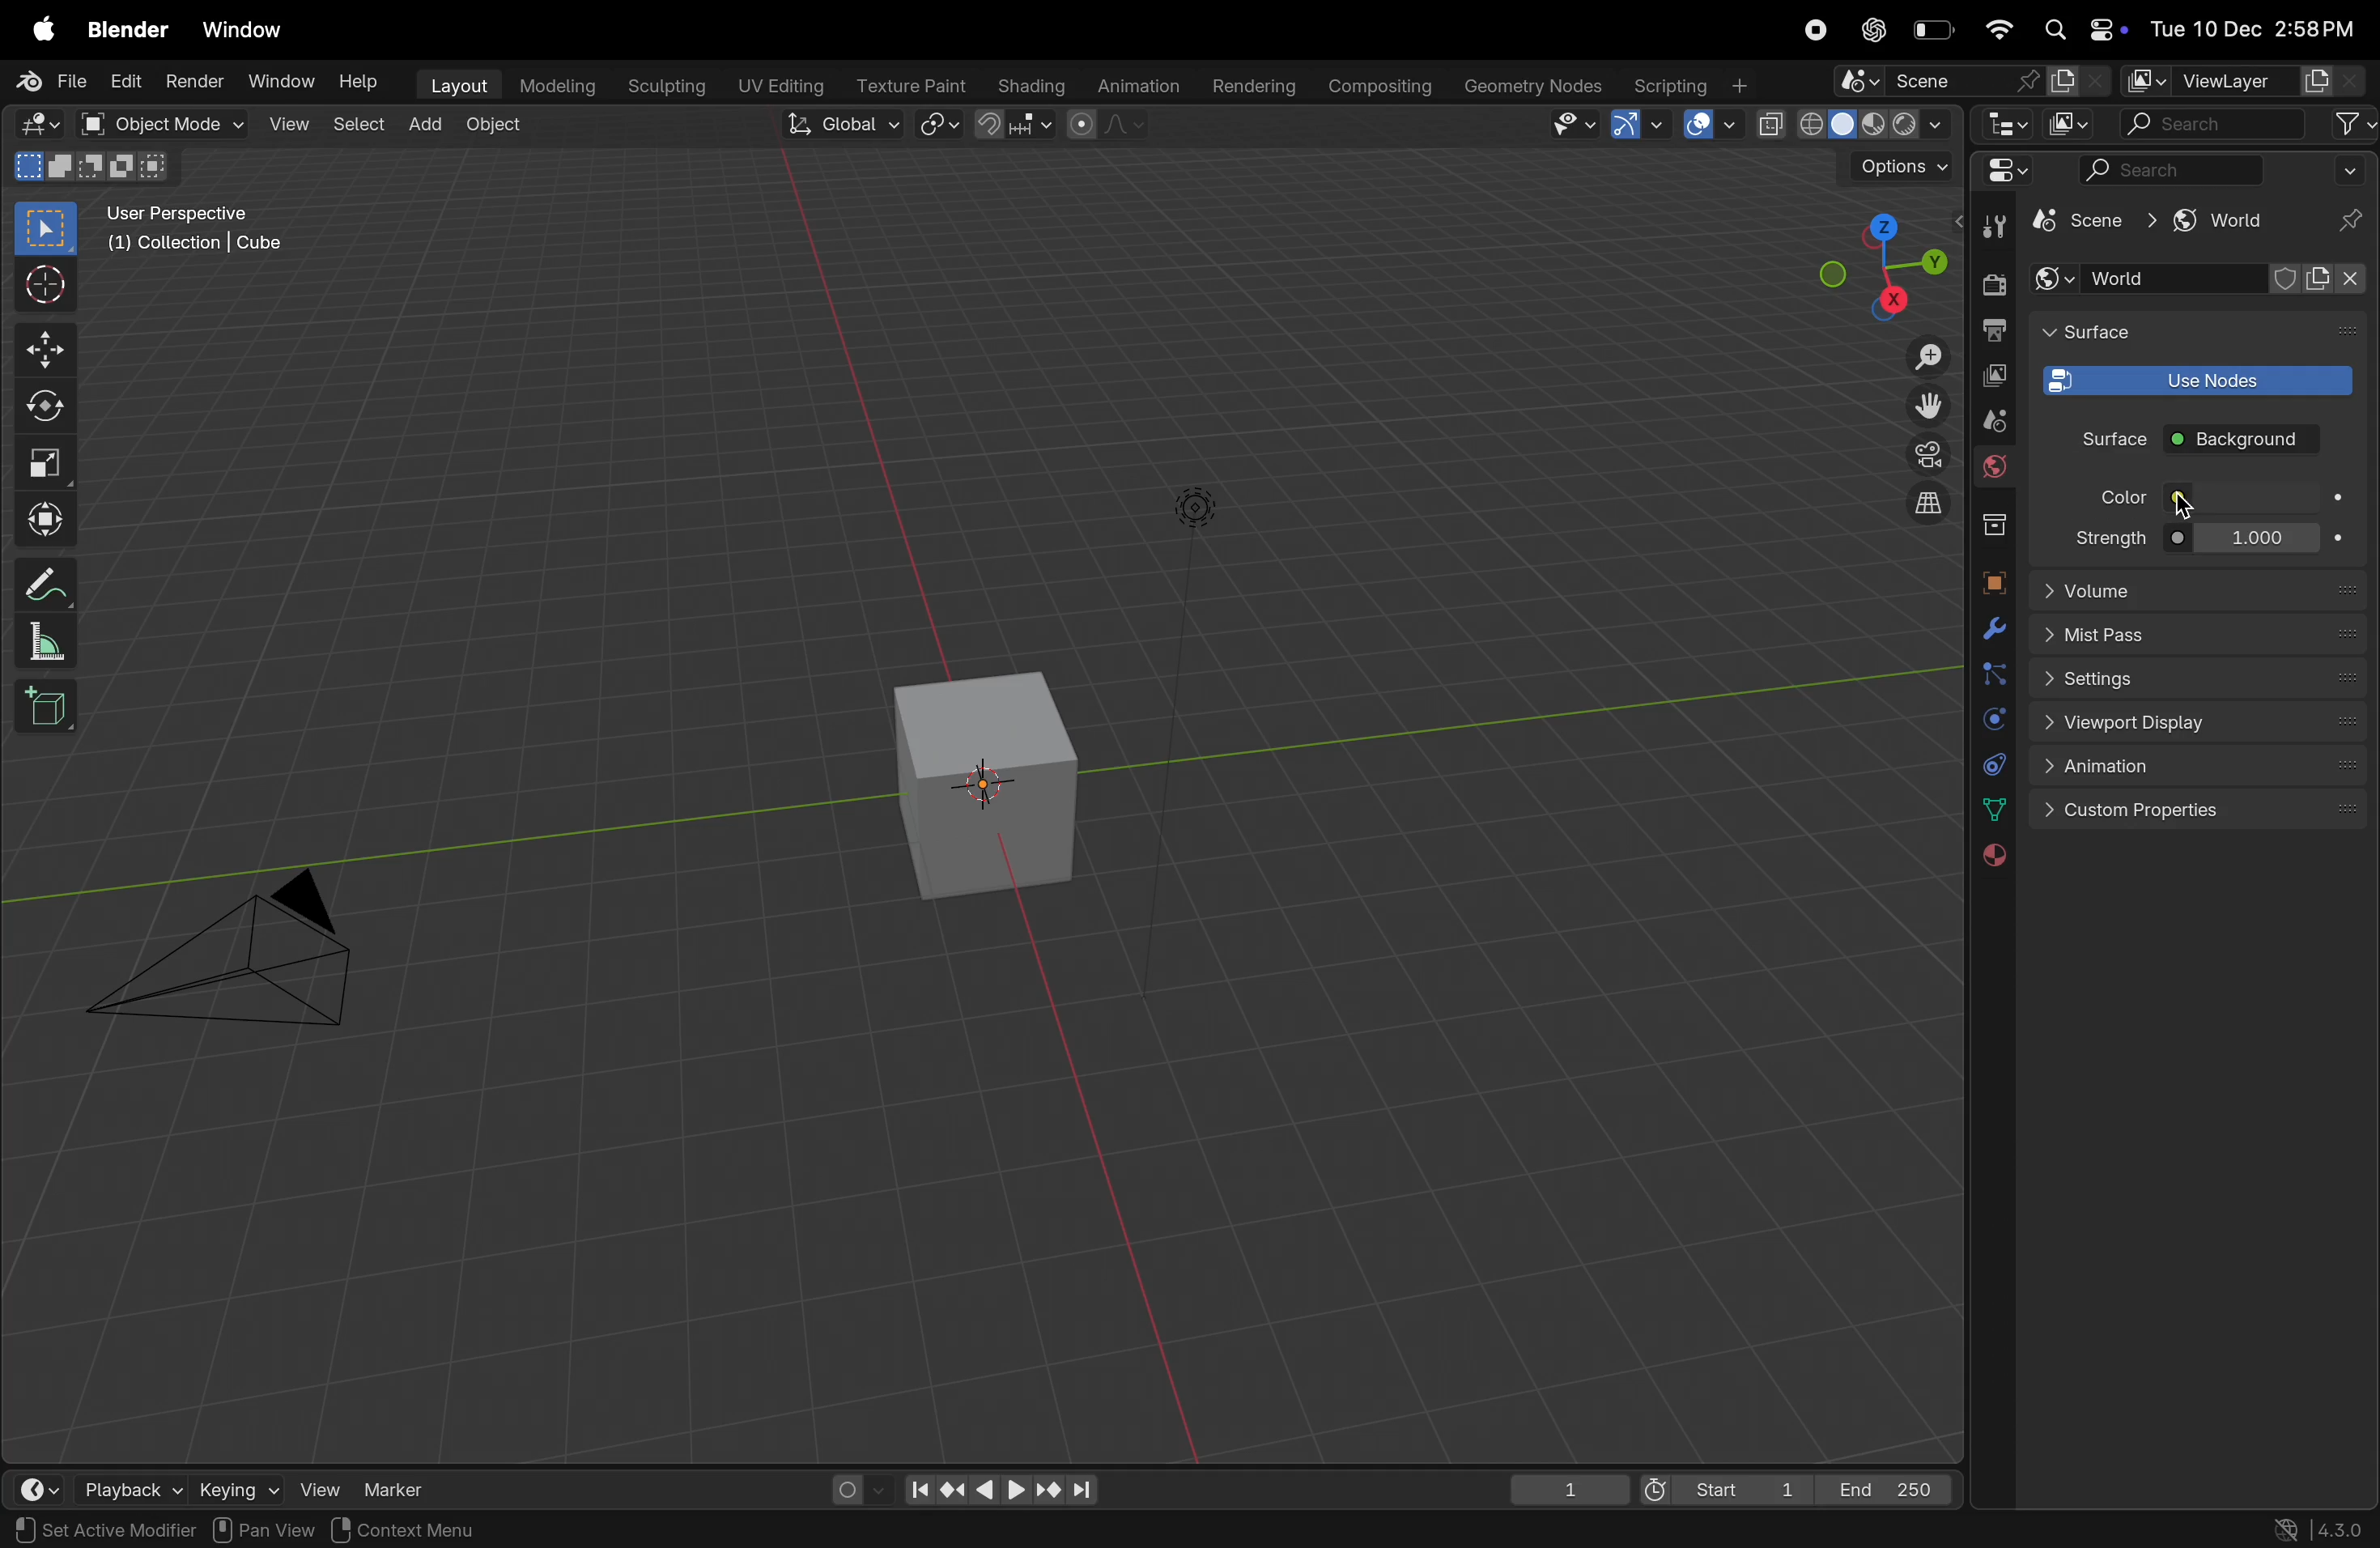  What do you see at coordinates (1637, 127) in the screenshot?
I see `Show Gimzo` at bounding box center [1637, 127].